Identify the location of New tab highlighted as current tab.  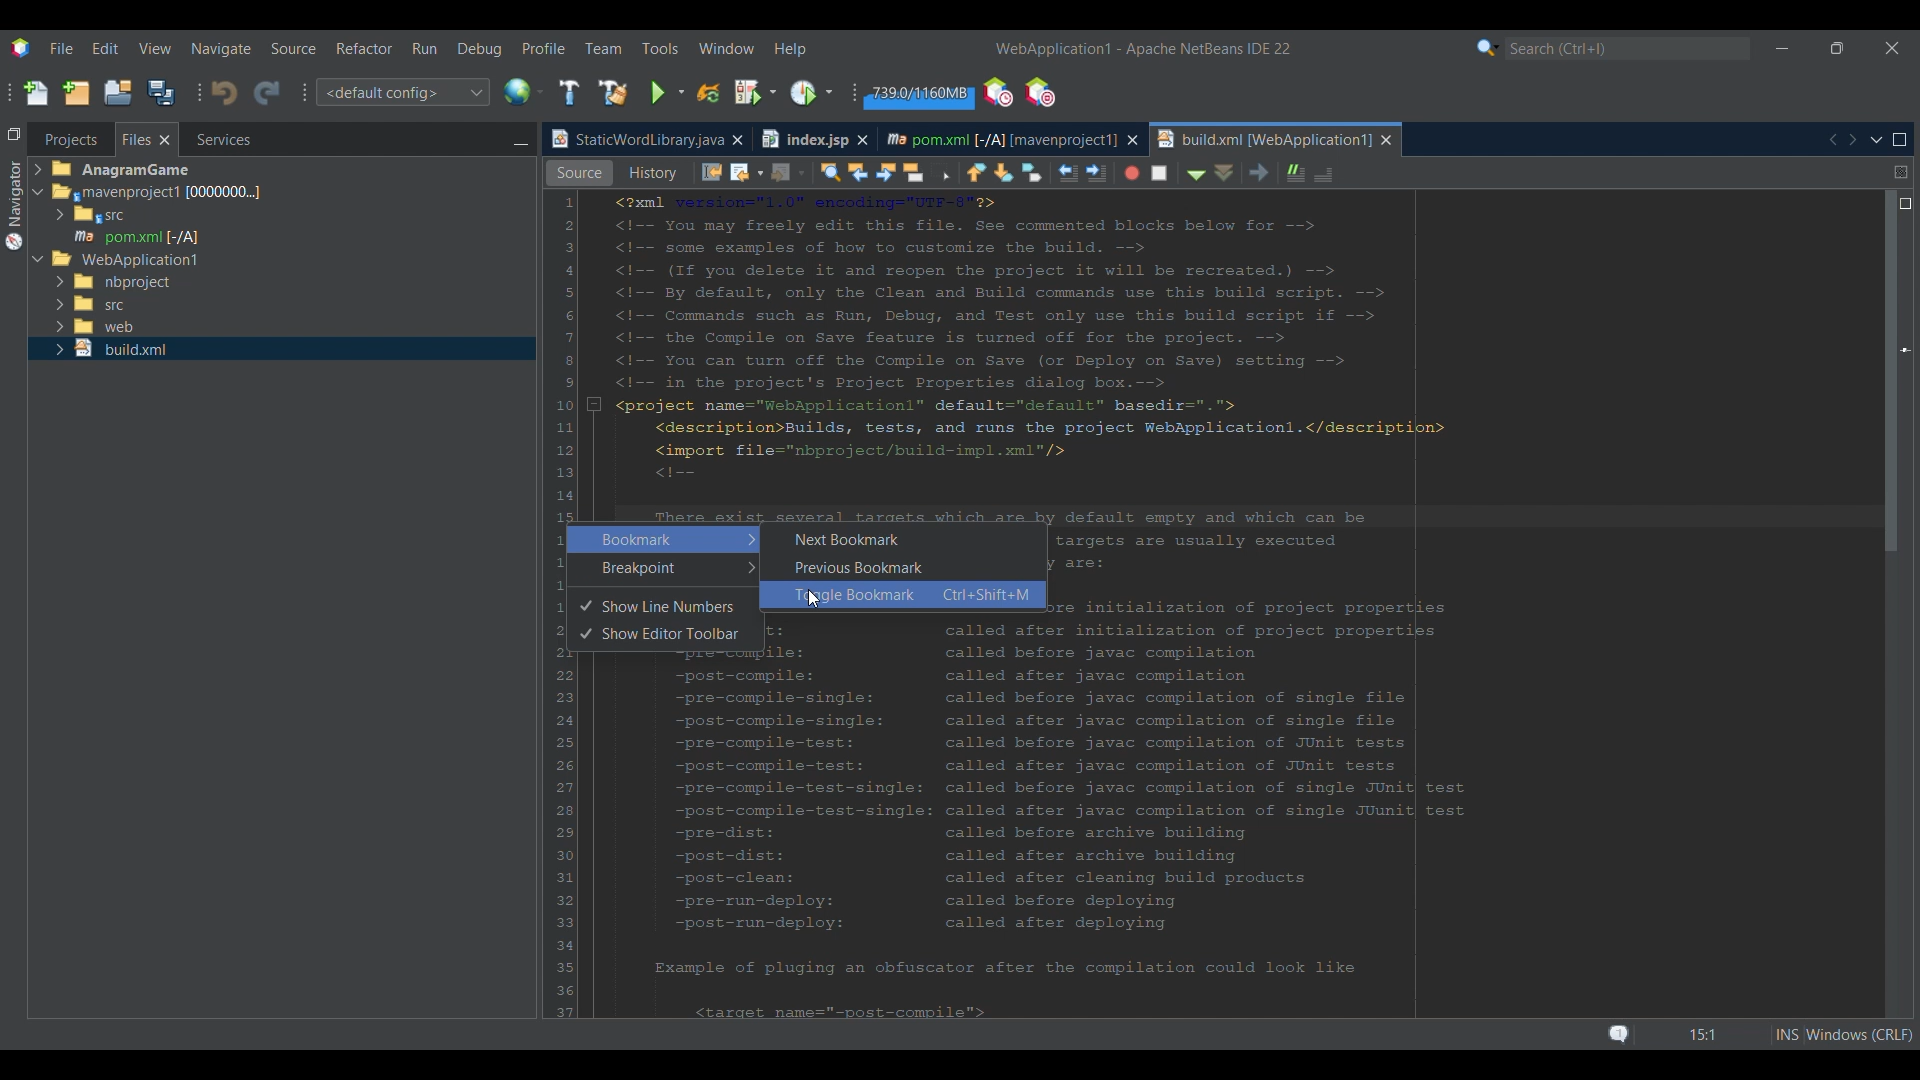
(1263, 139).